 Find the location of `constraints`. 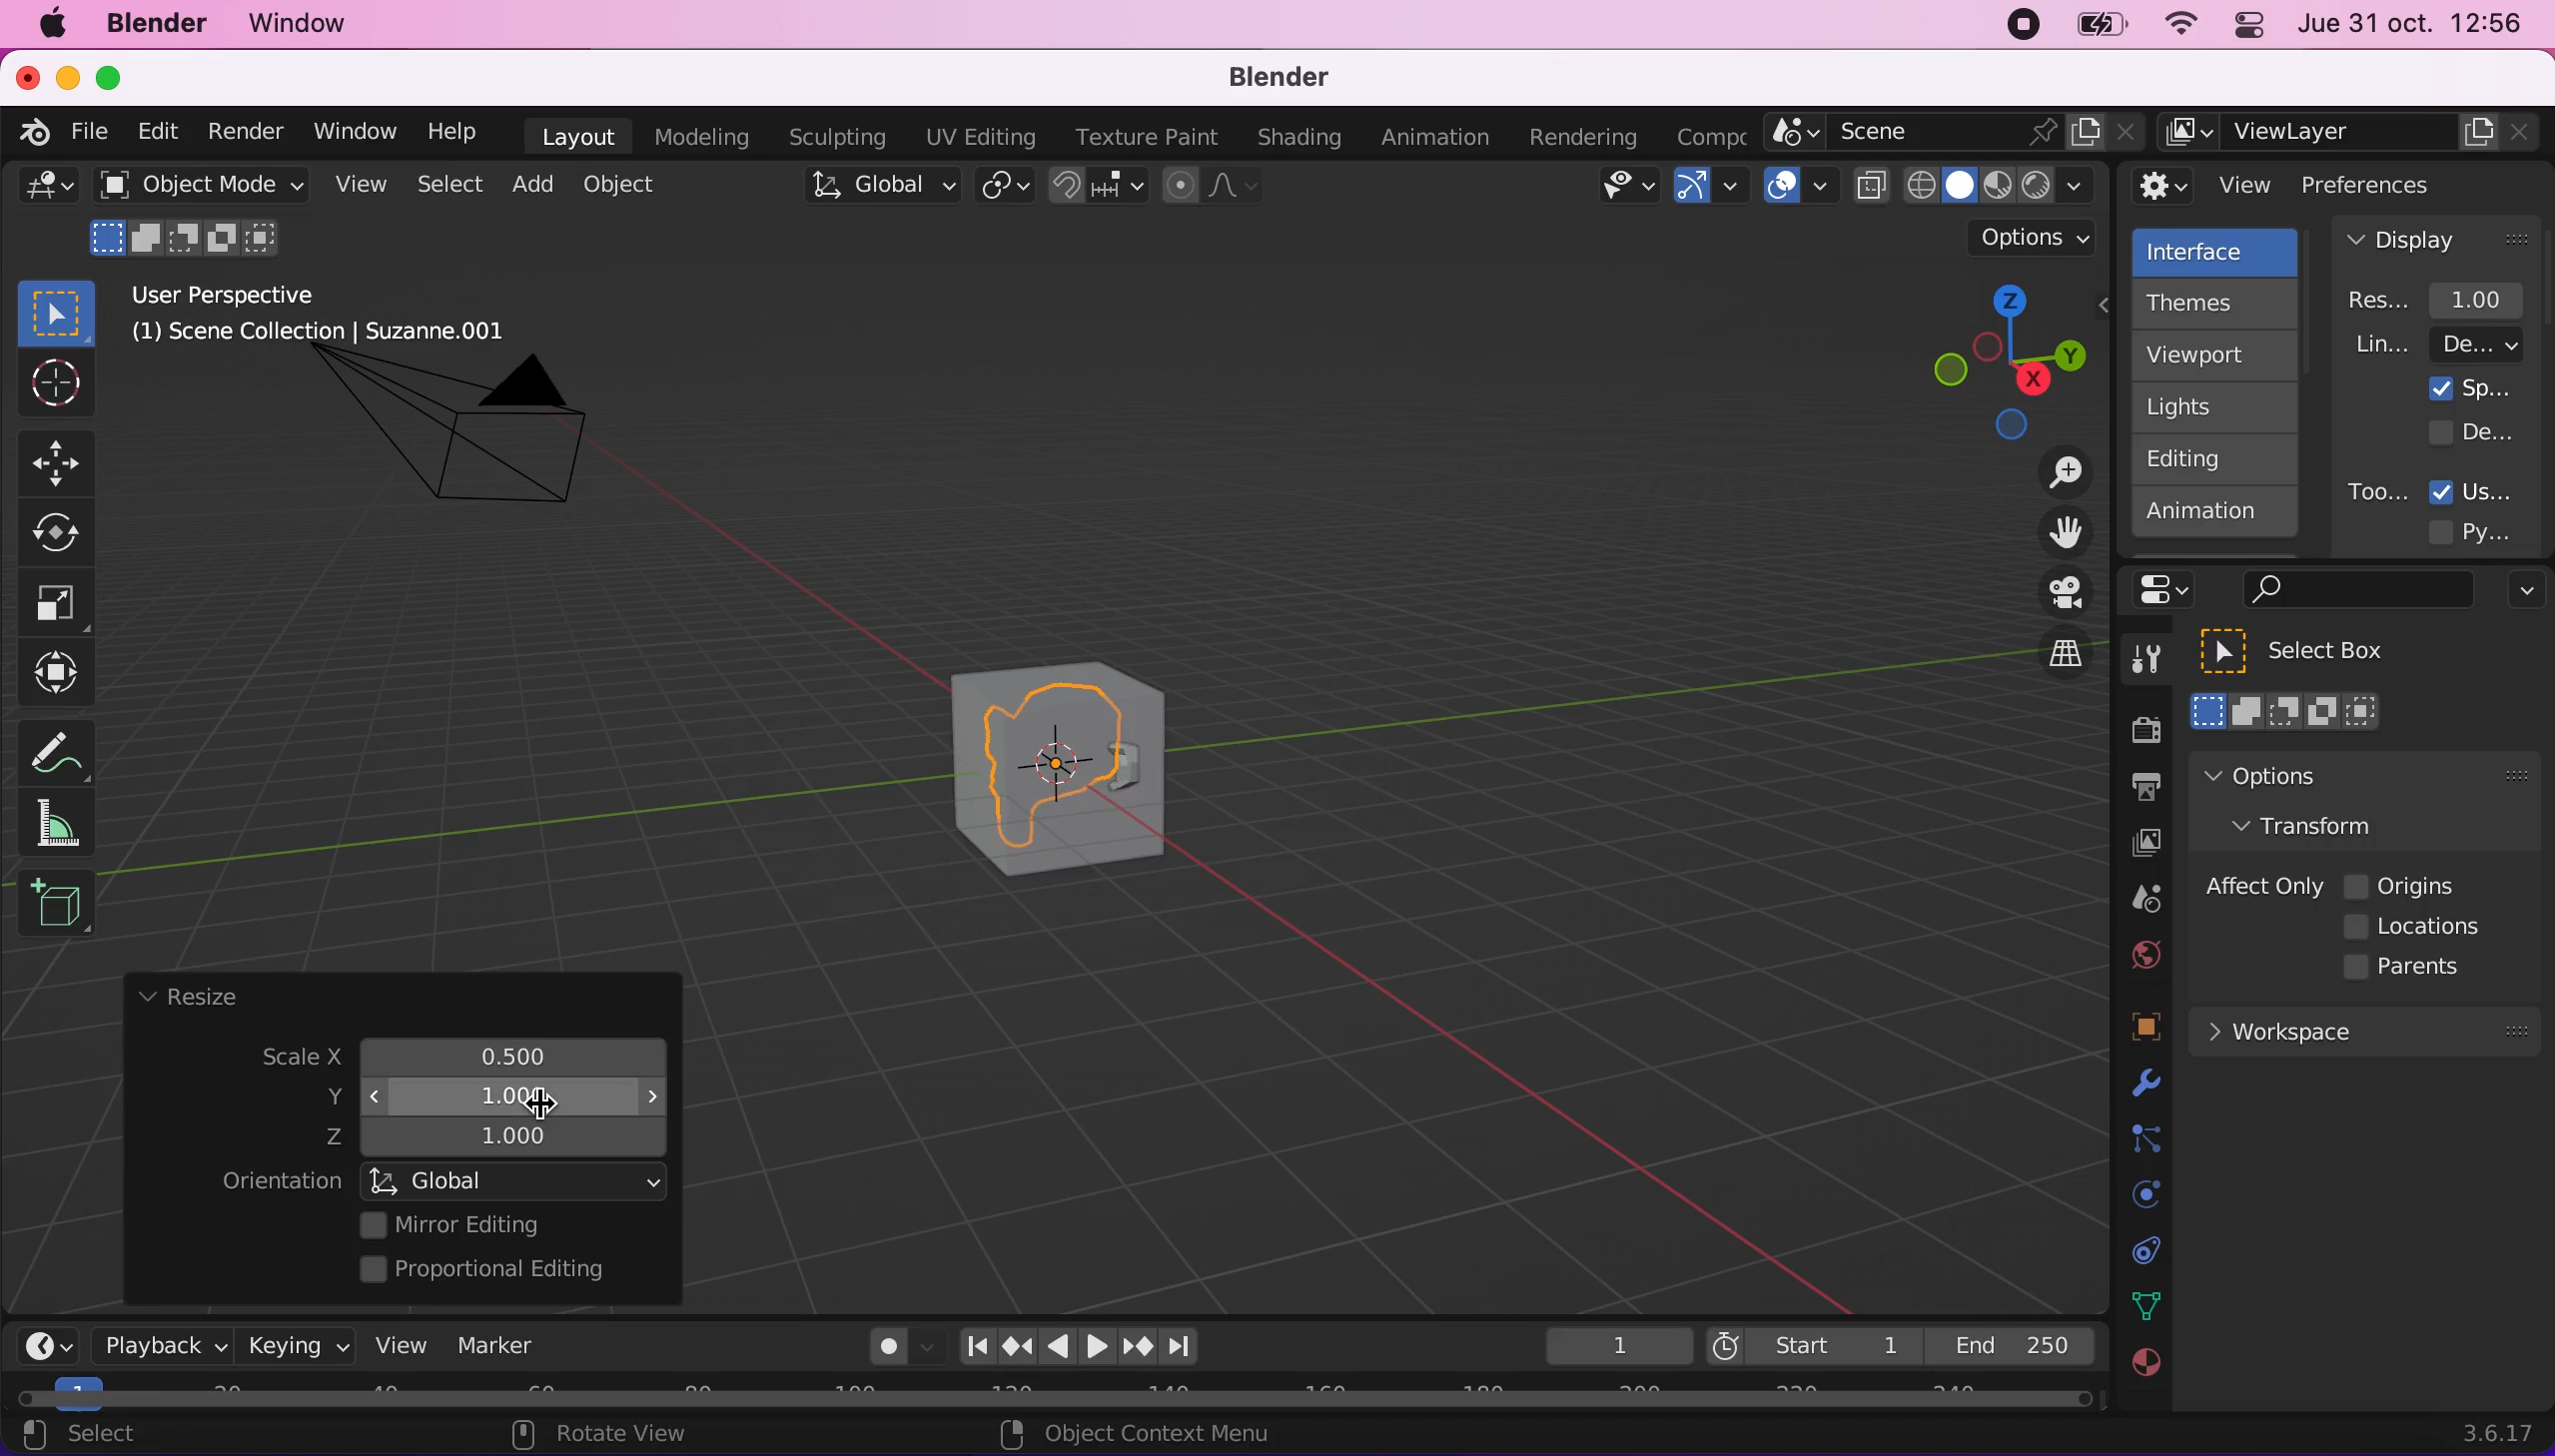

constraints is located at coordinates (2143, 1140).